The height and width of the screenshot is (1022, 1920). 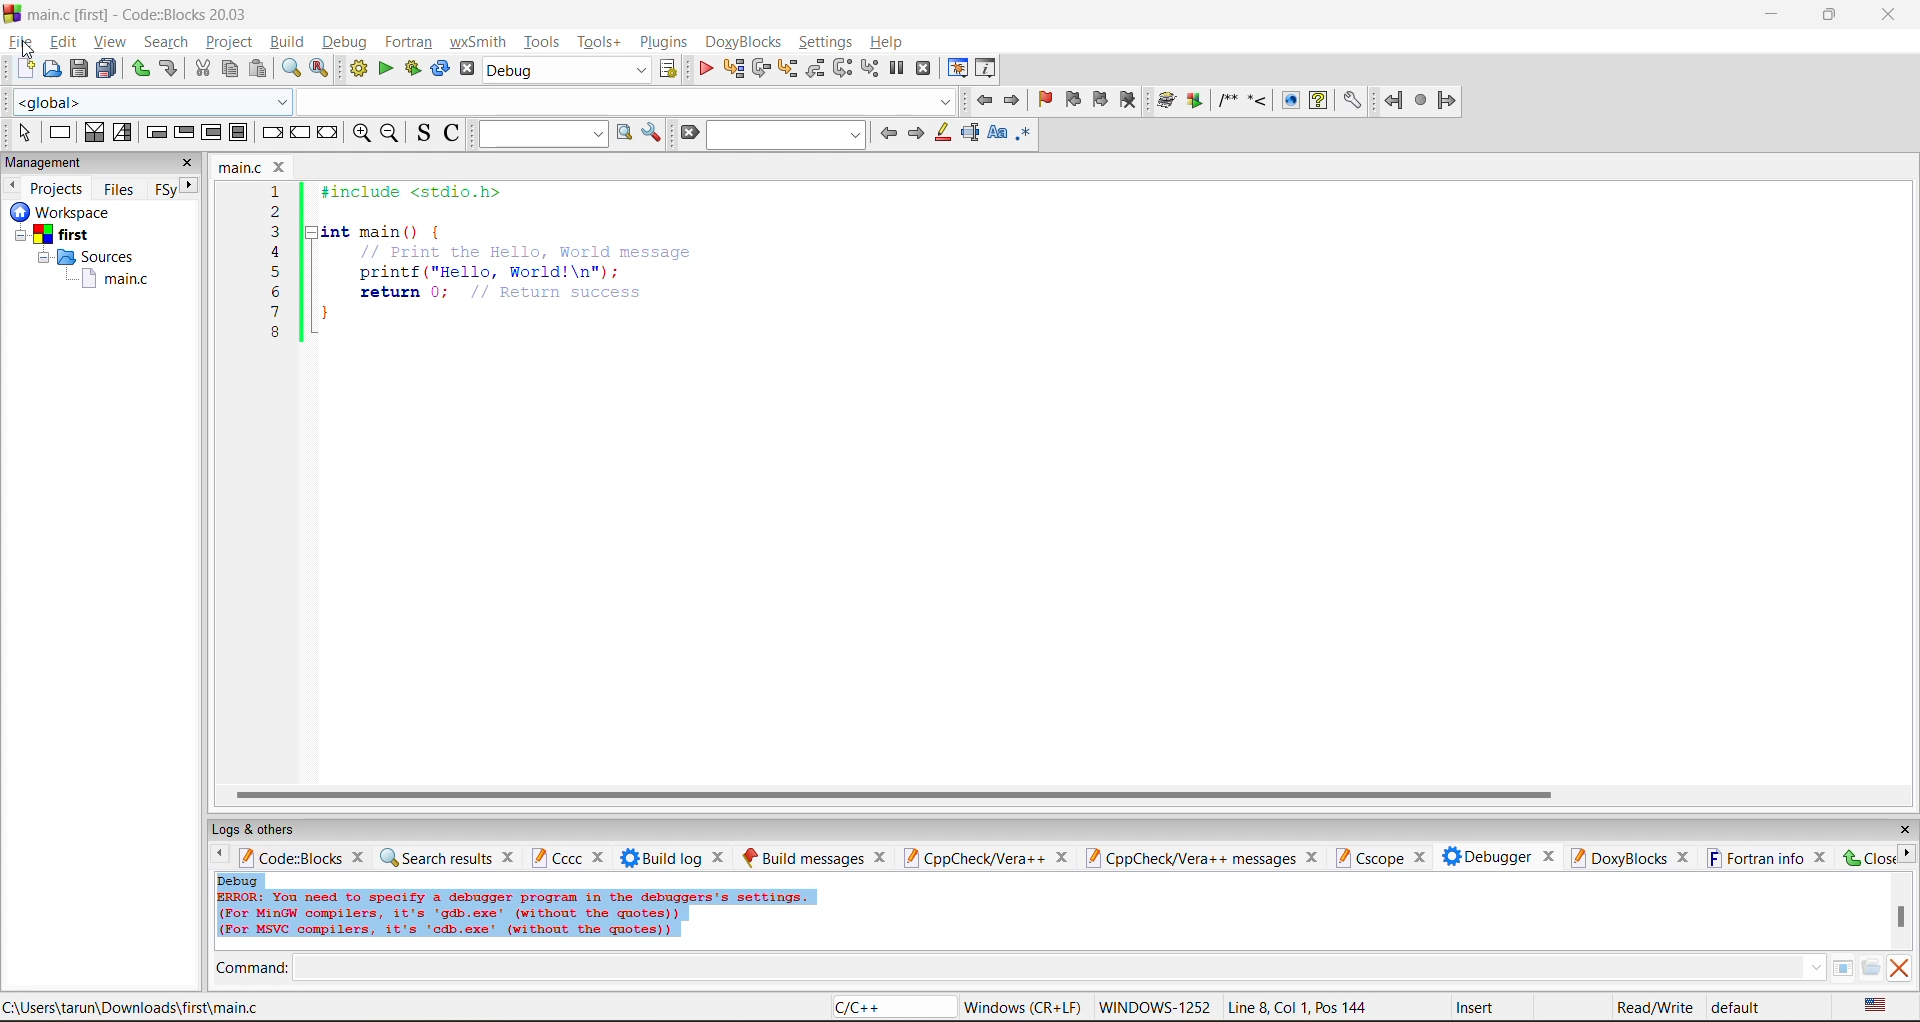 What do you see at coordinates (386, 69) in the screenshot?
I see `run` at bounding box center [386, 69].